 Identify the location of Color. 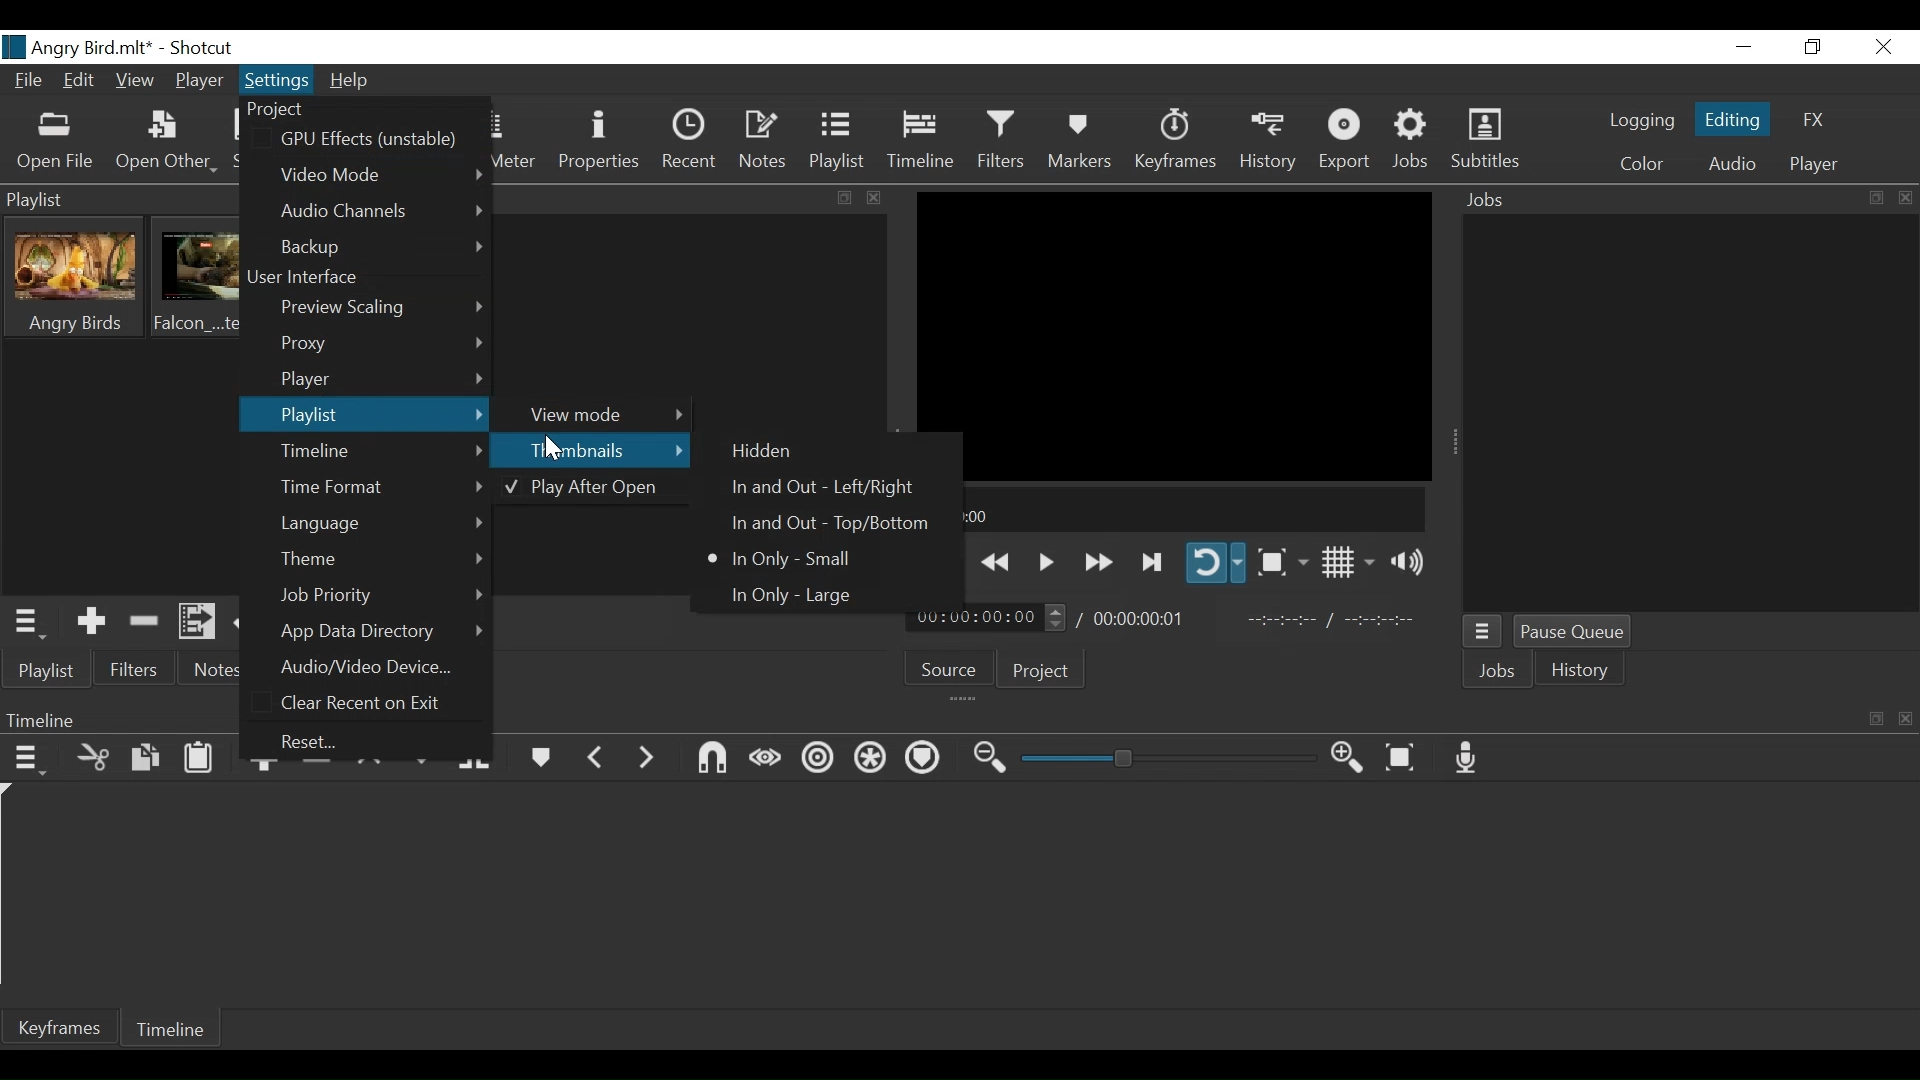
(1642, 164).